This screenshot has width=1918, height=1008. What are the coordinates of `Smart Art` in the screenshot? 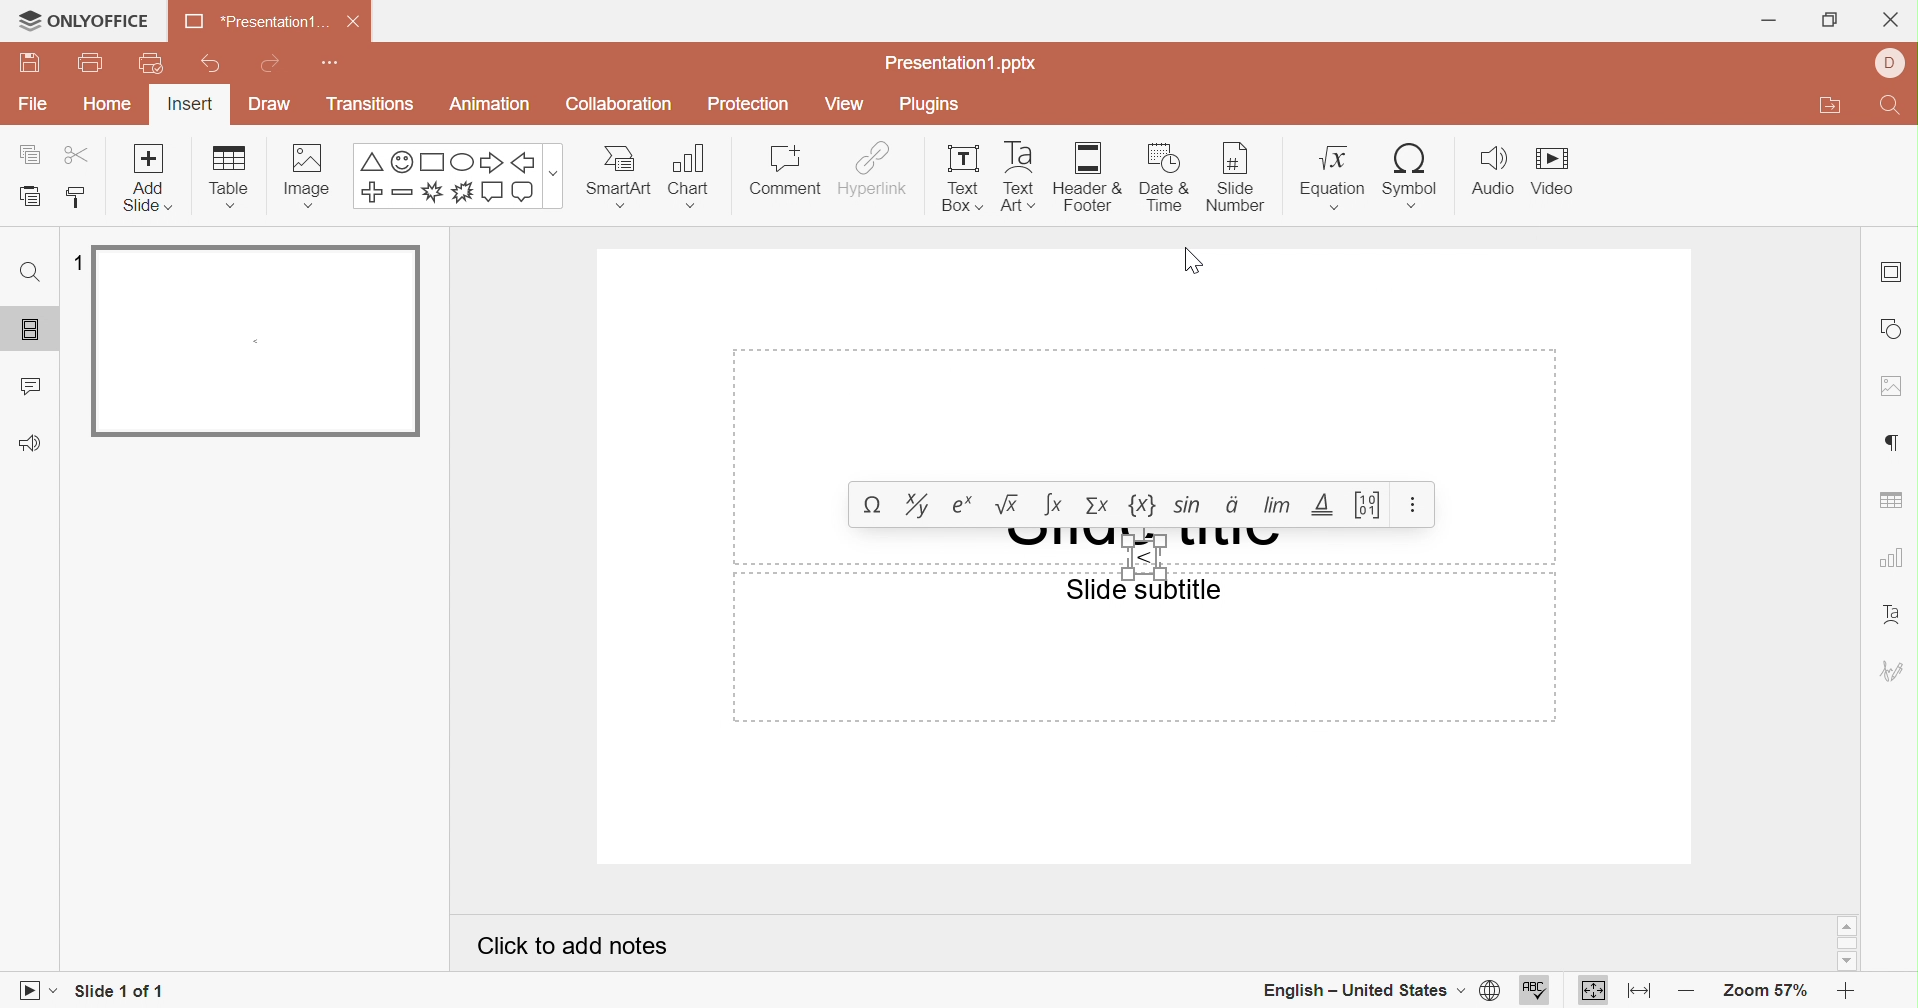 It's located at (619, 177).